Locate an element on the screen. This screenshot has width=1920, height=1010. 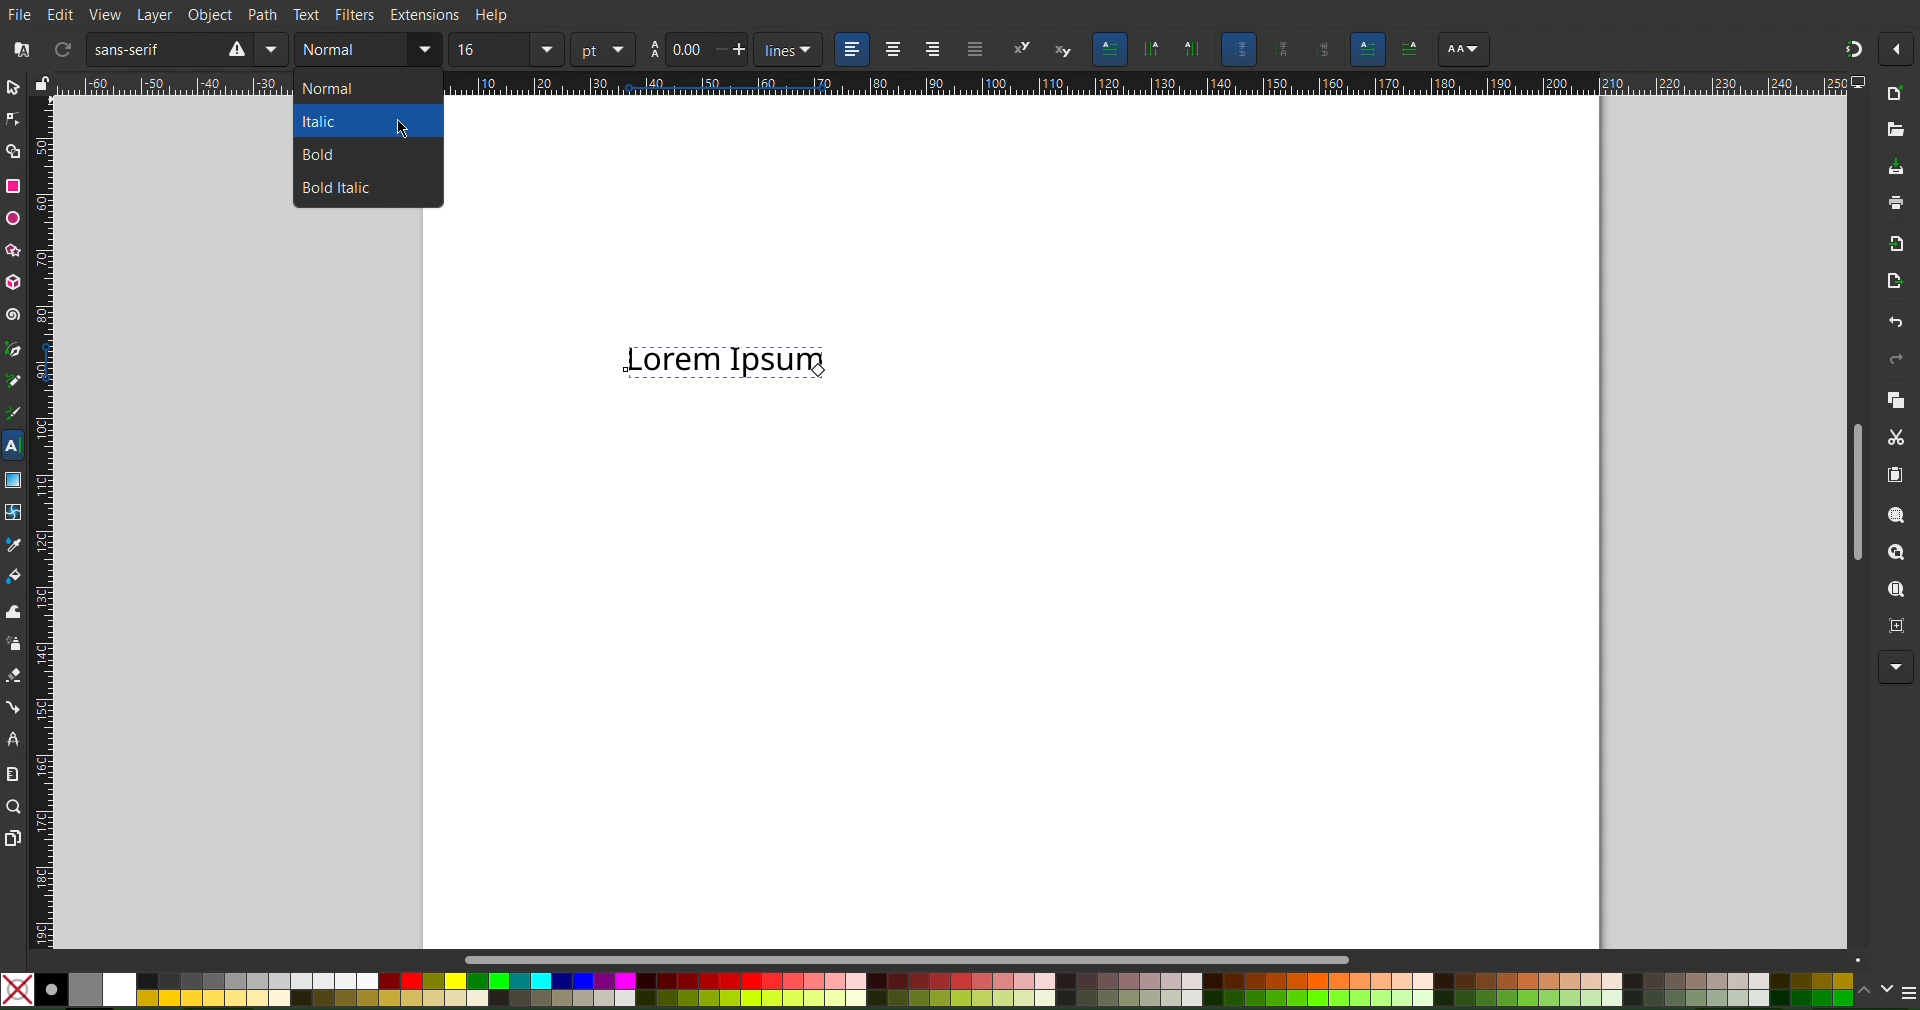
Vertical Text, Right to Left is located at coordinates (1151, 51).